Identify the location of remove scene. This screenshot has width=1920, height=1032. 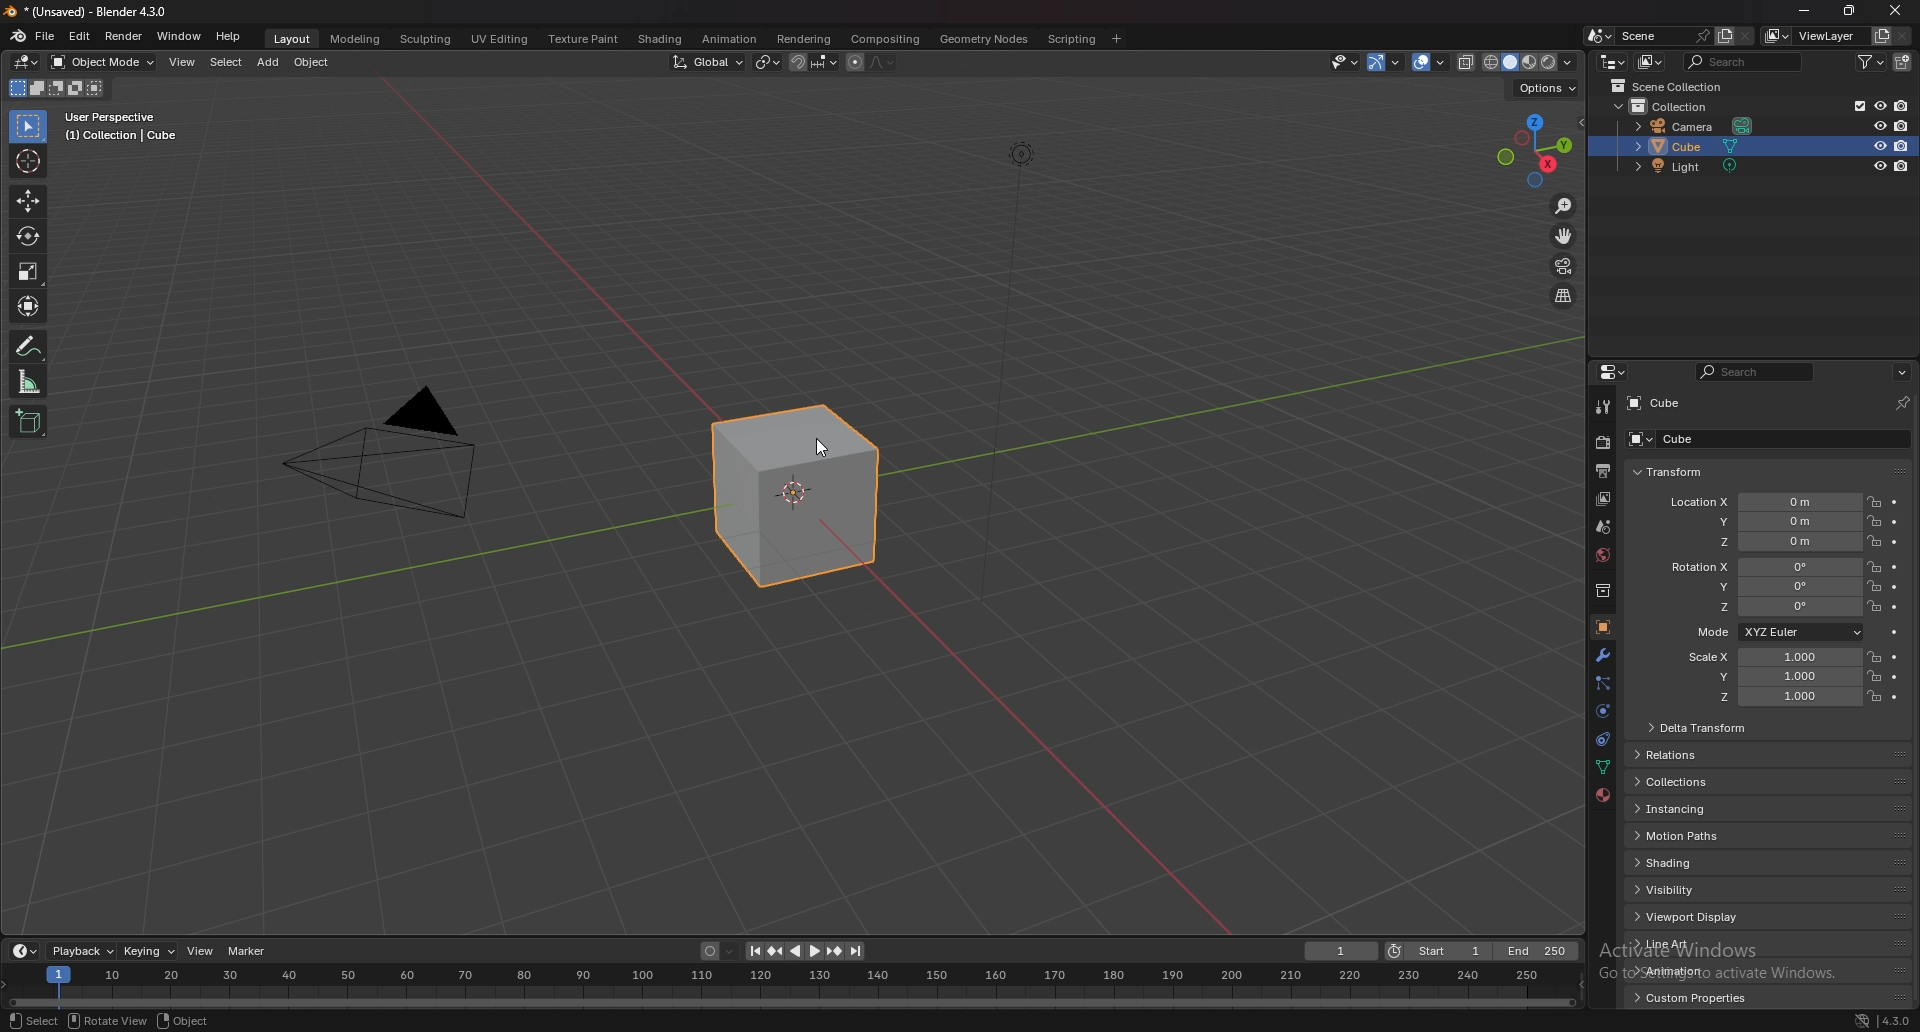
(1745, 36).